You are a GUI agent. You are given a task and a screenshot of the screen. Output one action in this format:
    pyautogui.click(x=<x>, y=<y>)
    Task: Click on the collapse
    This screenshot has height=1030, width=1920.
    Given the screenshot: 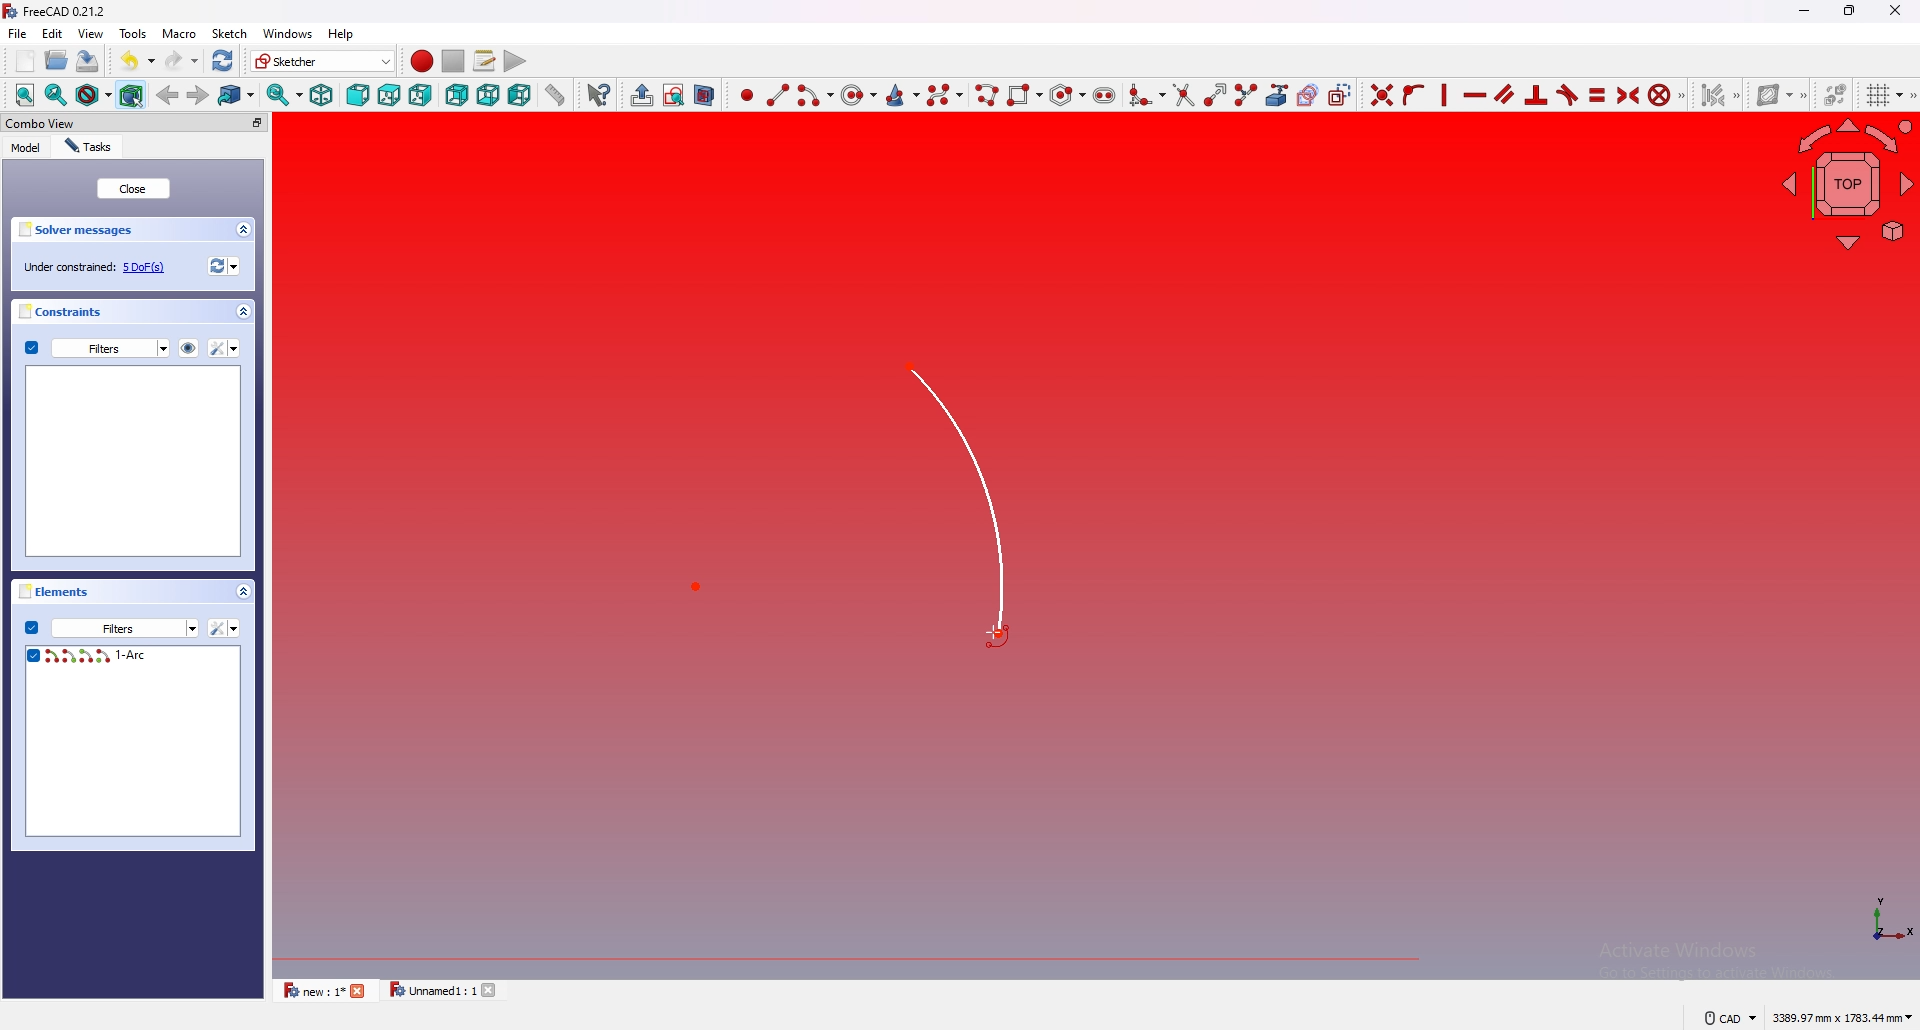 What is the action you would take?
    pyautogui.click(x=243, y=591)
    